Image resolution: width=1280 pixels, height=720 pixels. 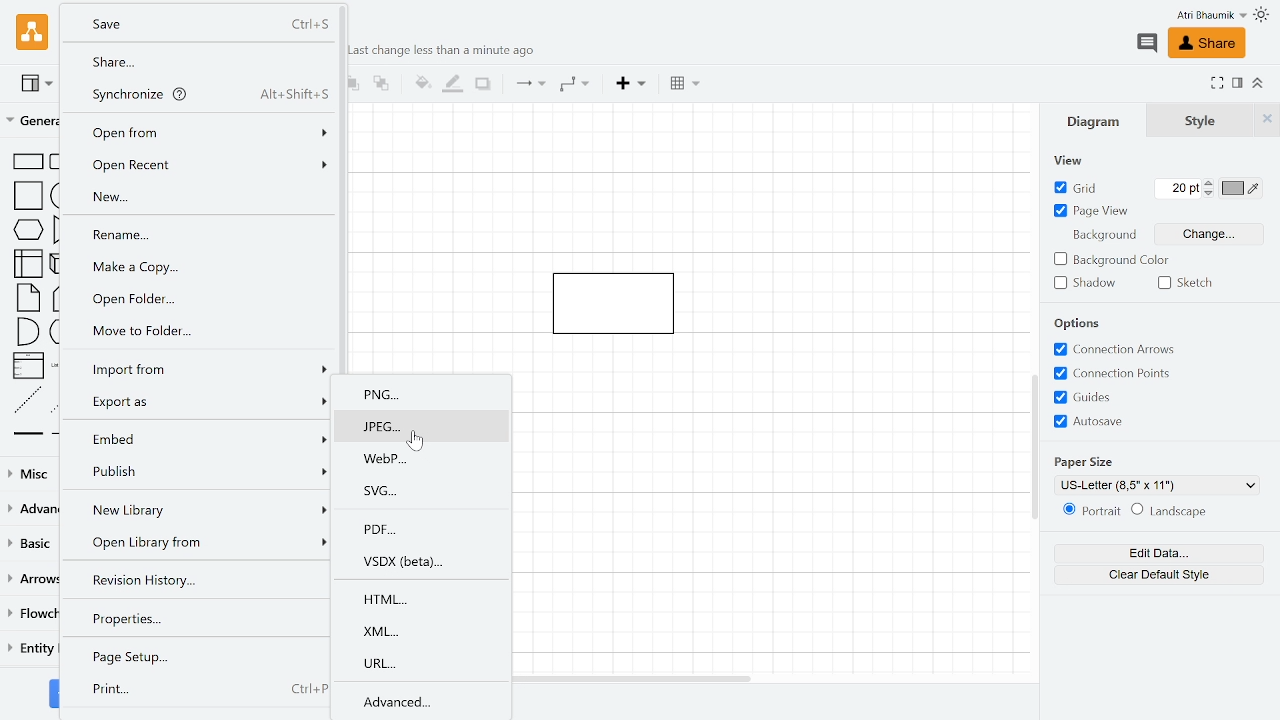 I want to click on New, so click(x=196, y=197).